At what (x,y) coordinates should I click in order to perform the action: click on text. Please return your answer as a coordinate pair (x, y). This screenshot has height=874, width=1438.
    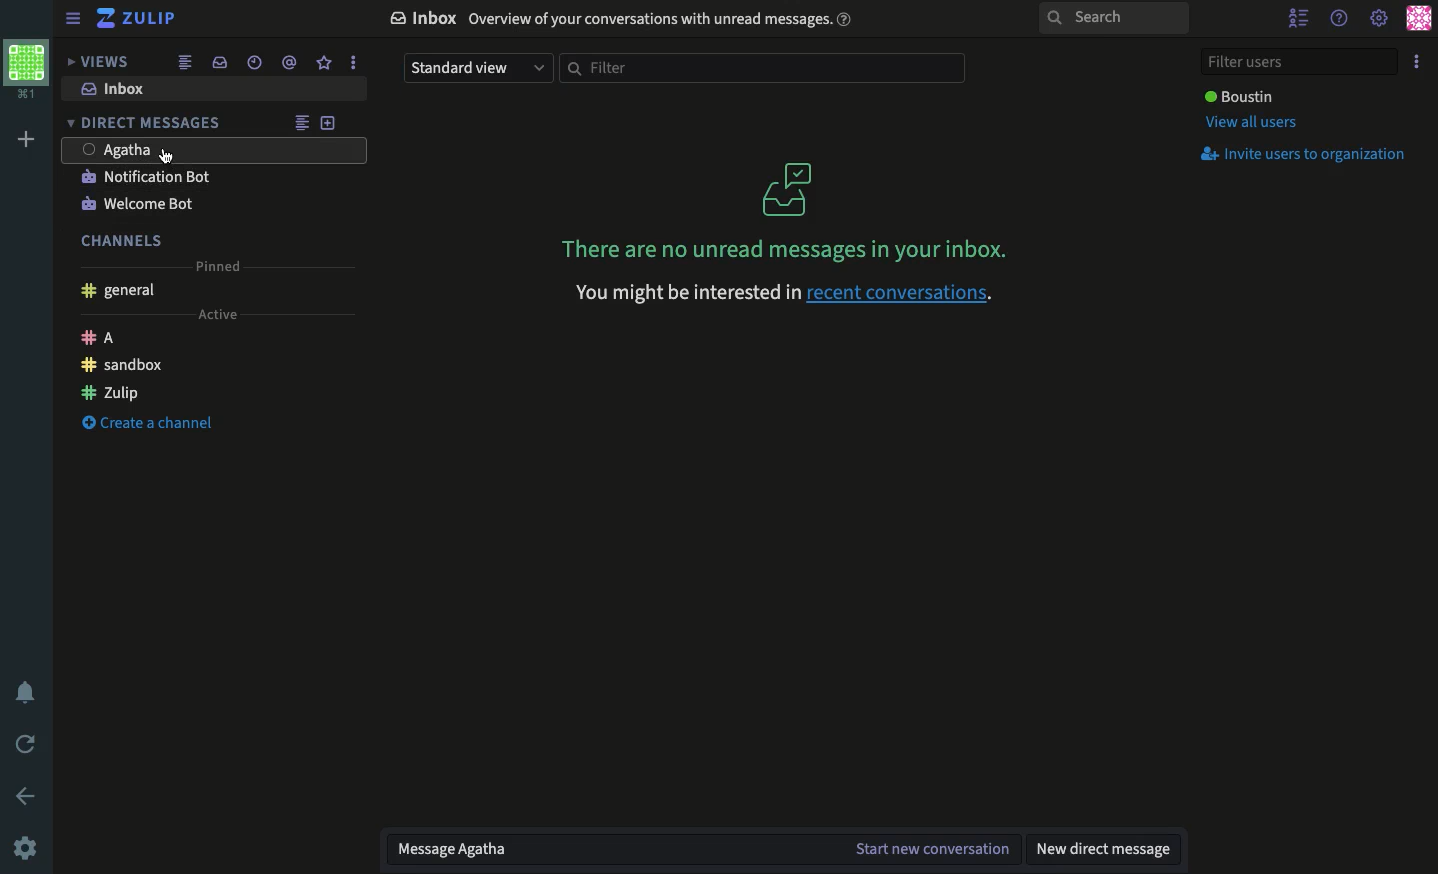
    Looking at the image, I should click on (682, 292).